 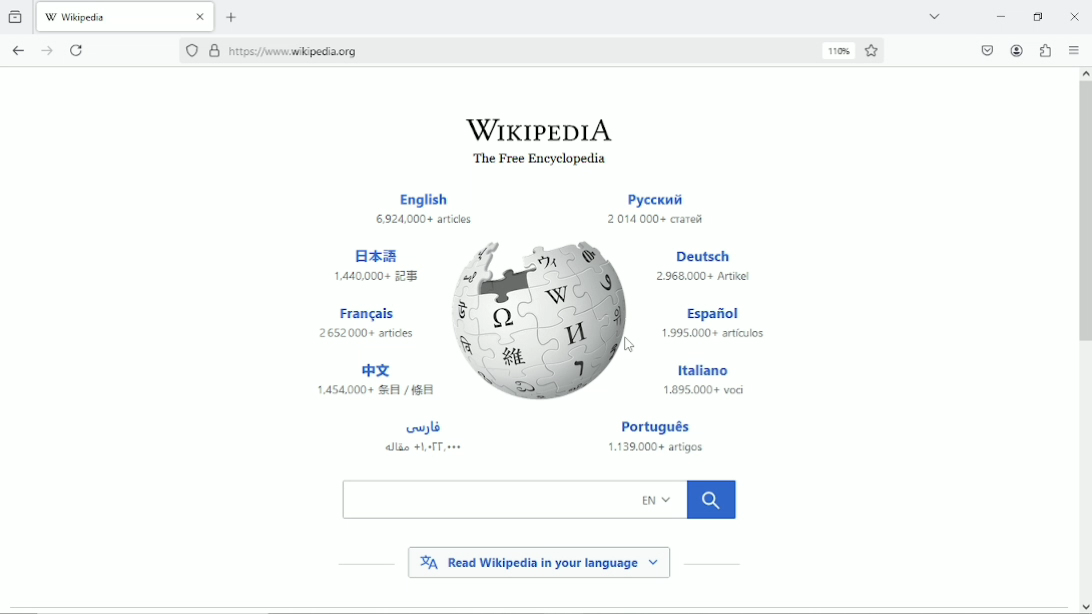 What do you see at coordinates (17, 15) in the screenshot?
I see `View recent browsing` at bounding box center [17, 15].